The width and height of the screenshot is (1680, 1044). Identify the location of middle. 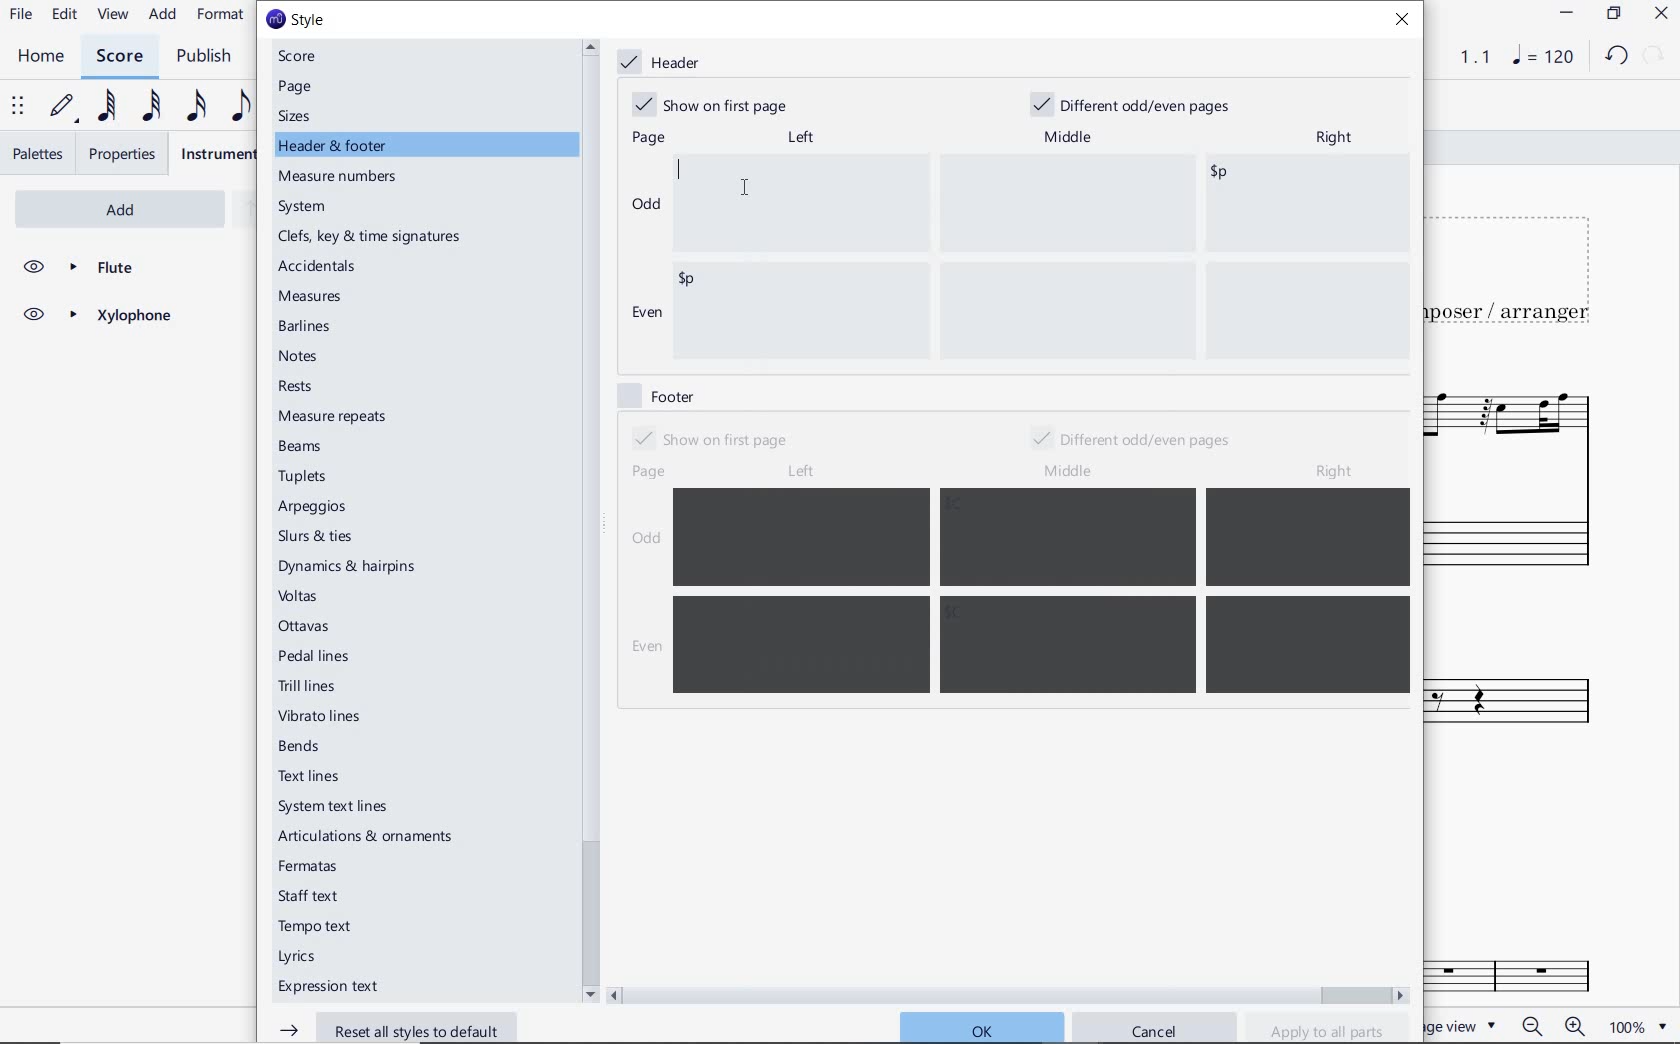
(1072, 472).